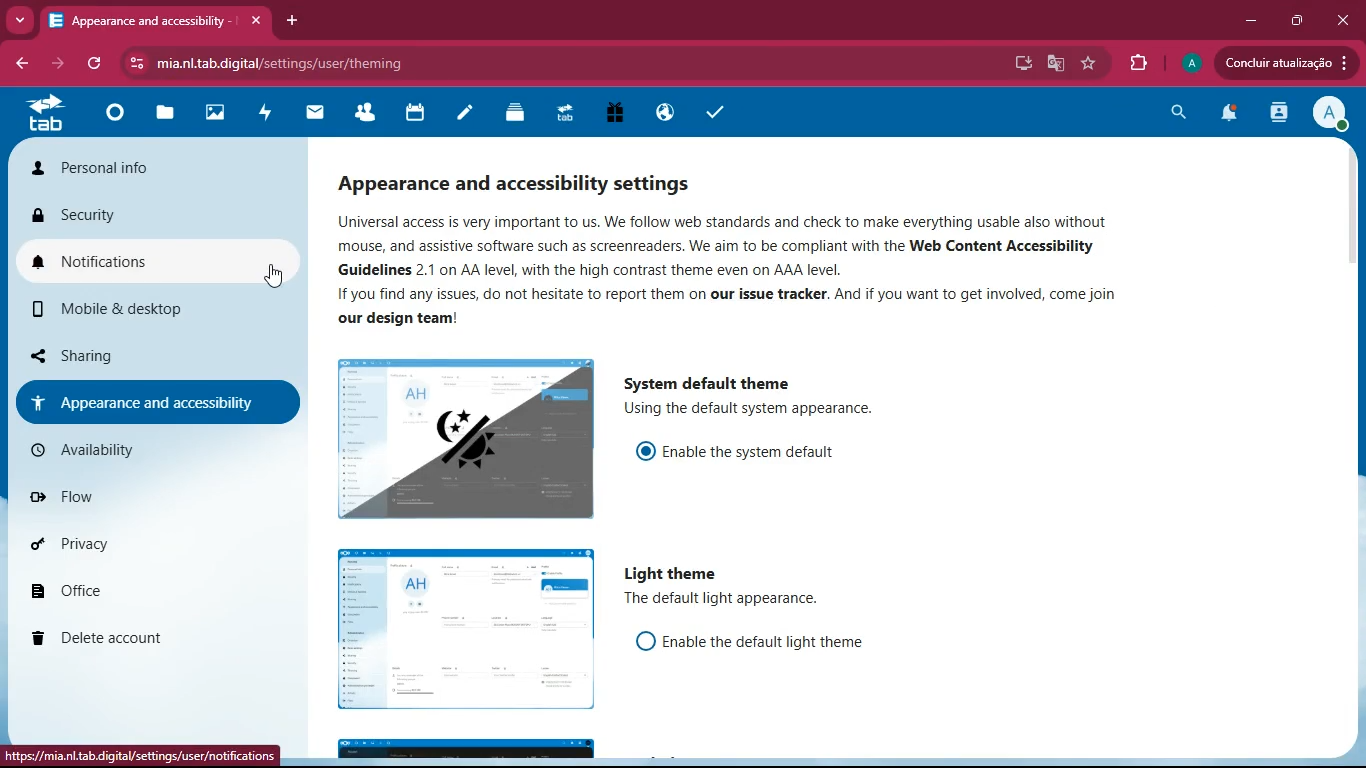  What do you see at coordinates (16, 20) in the screenshot?
I see `more` at bounding box center [16, 20].